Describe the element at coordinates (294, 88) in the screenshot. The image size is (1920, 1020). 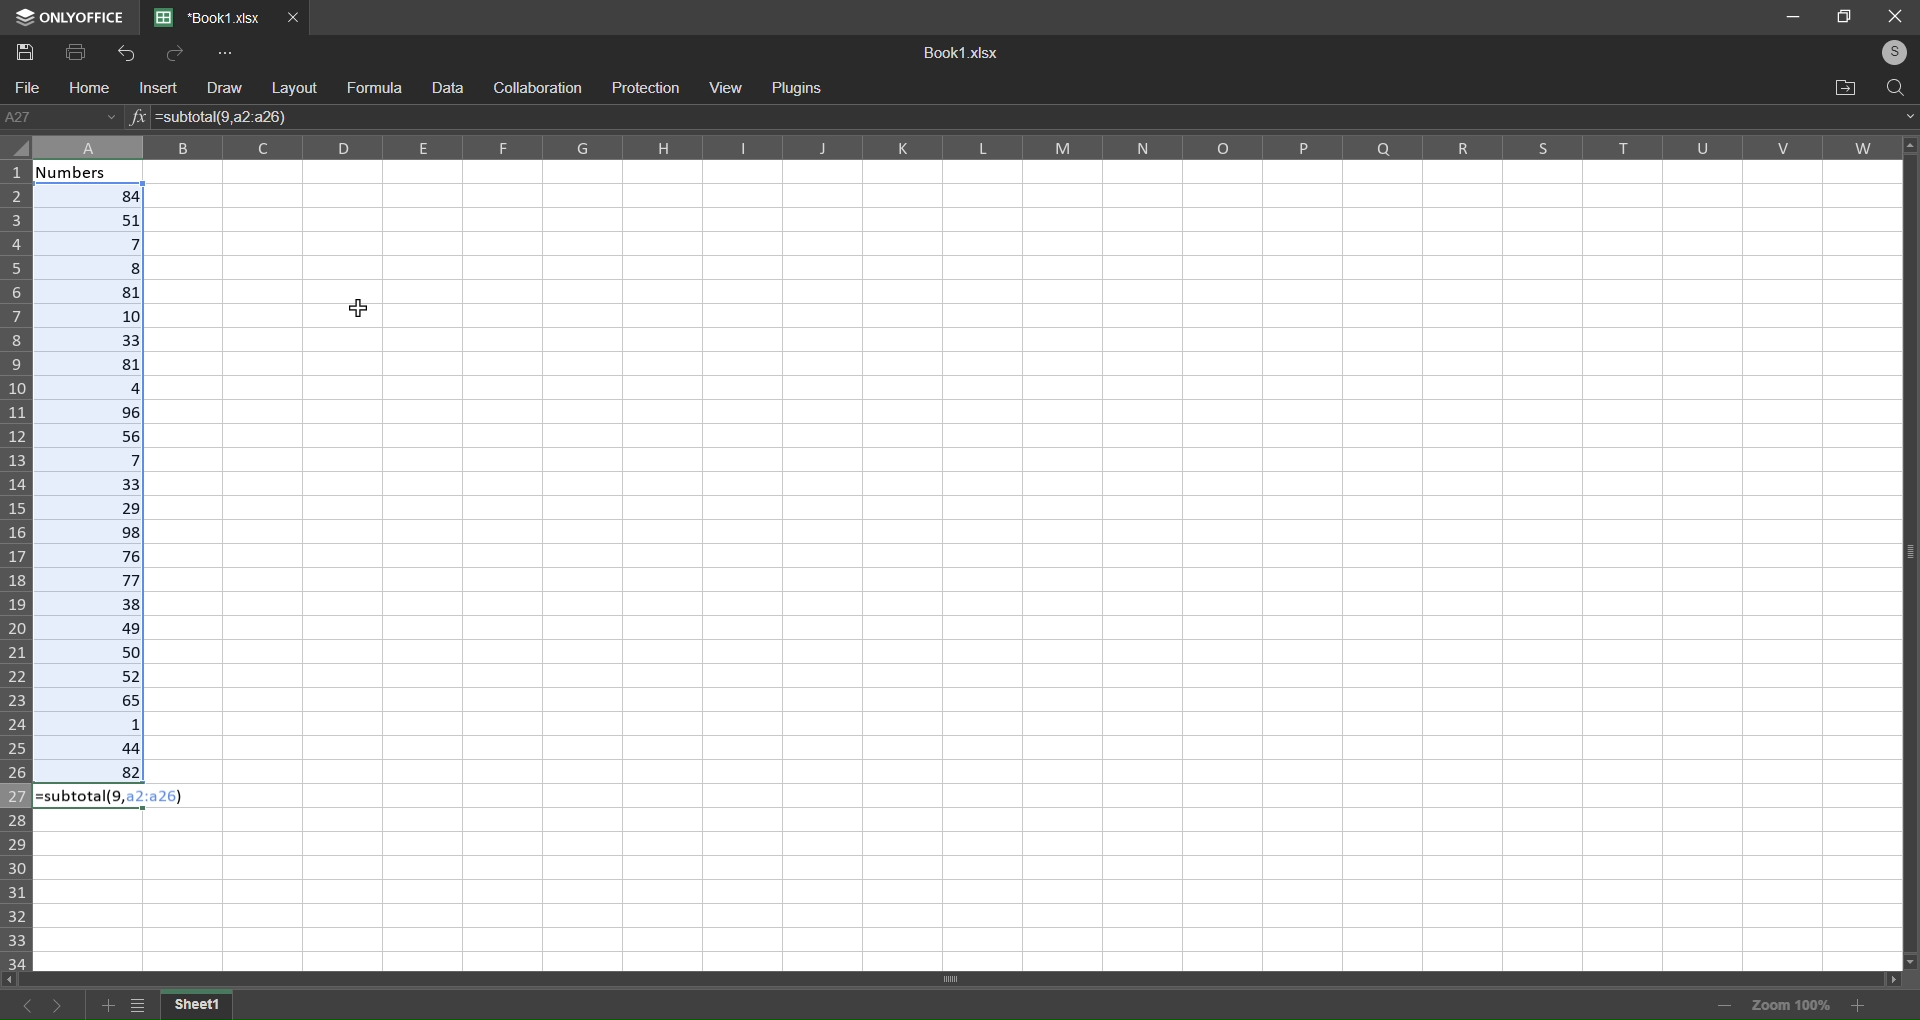
I see `layout` at that location.